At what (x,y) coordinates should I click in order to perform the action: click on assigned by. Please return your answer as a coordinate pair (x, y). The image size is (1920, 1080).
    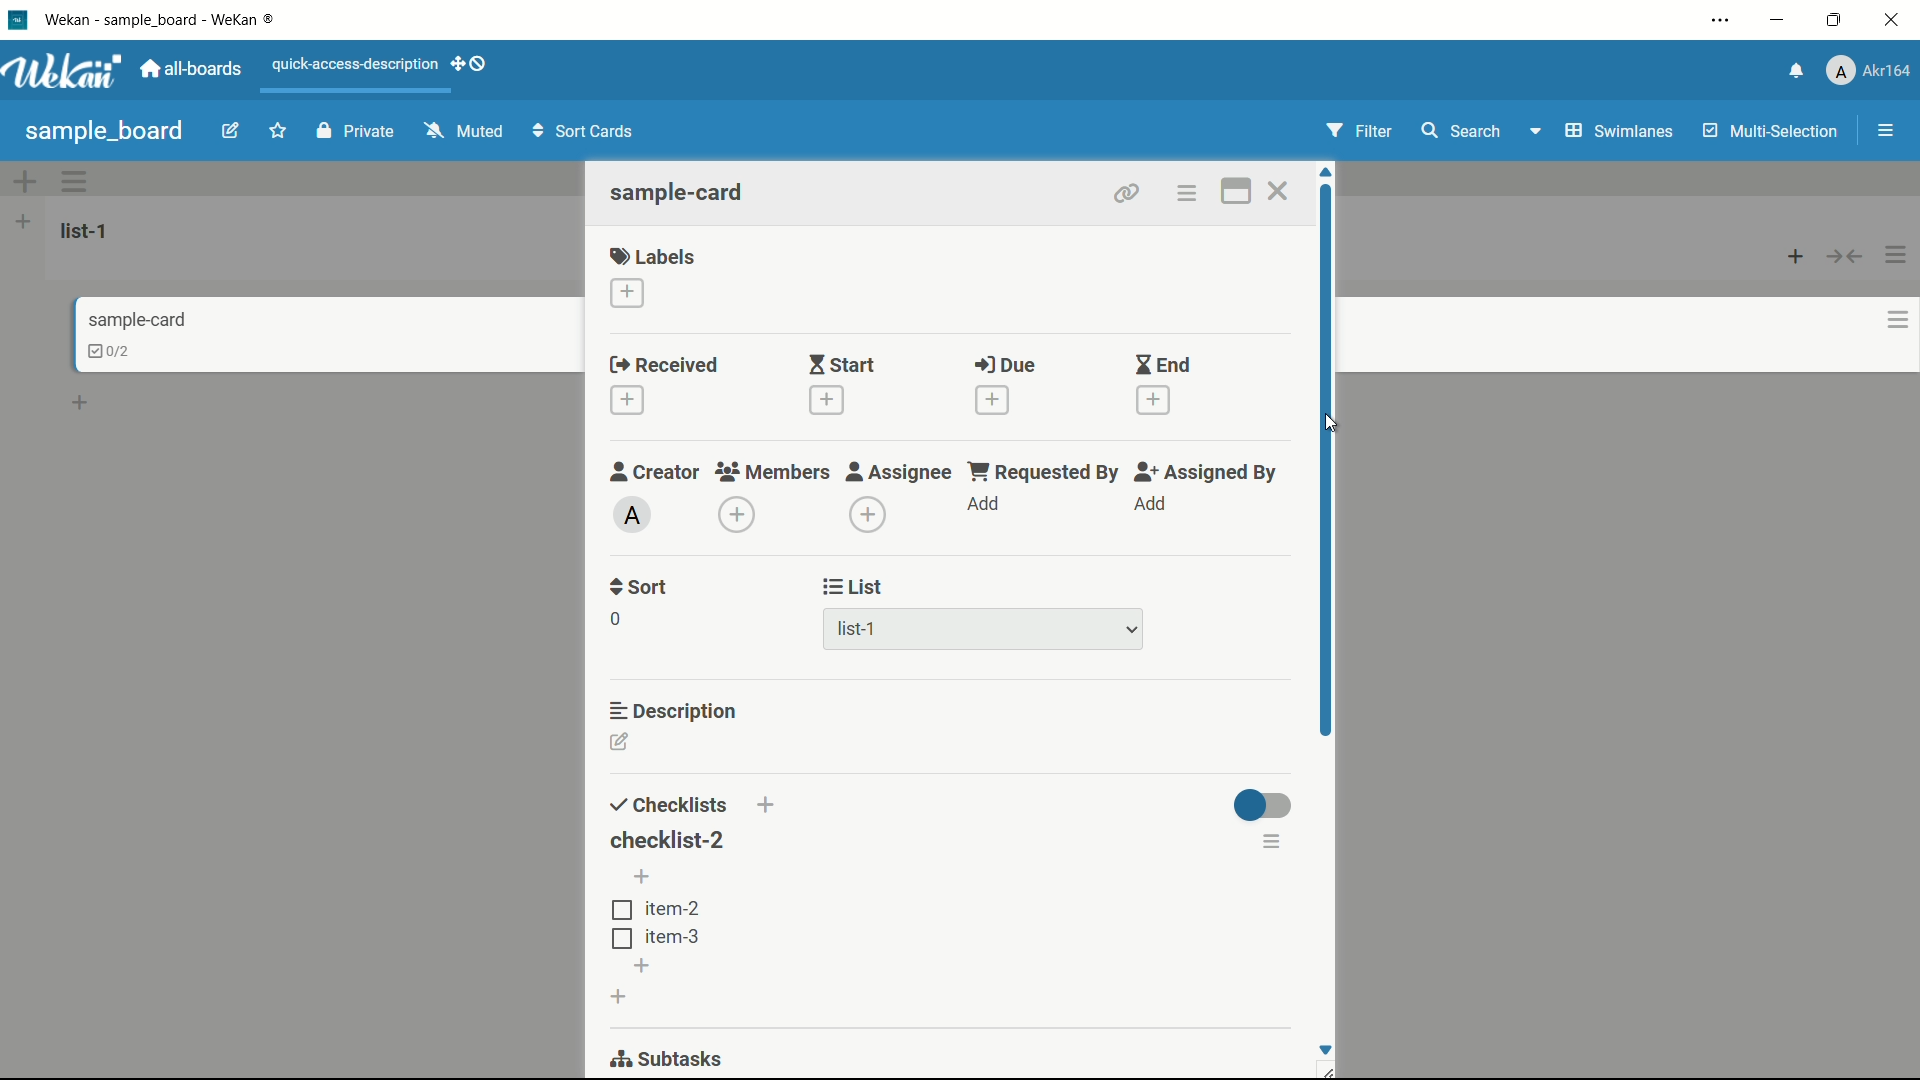
    Looking at the image, I should click on (1208, 474).